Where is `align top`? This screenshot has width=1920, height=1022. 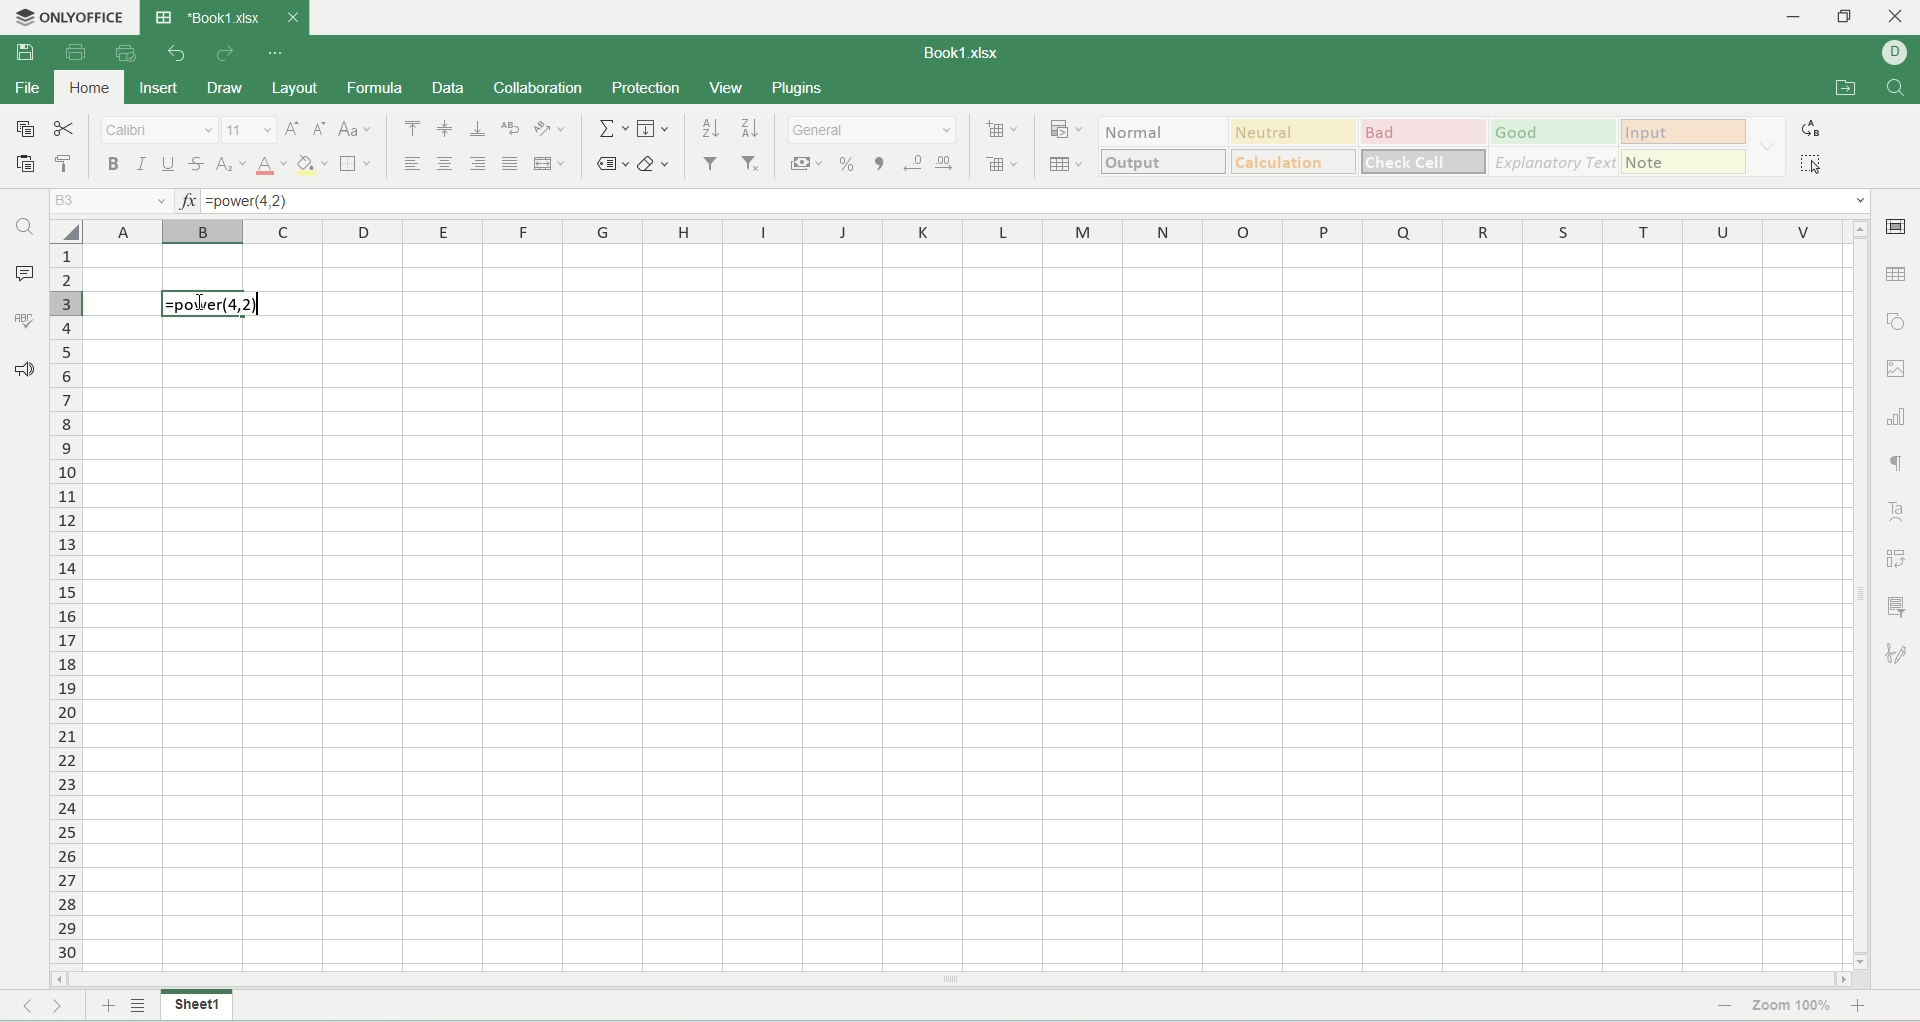 align top is located at coordinates (409, 128).